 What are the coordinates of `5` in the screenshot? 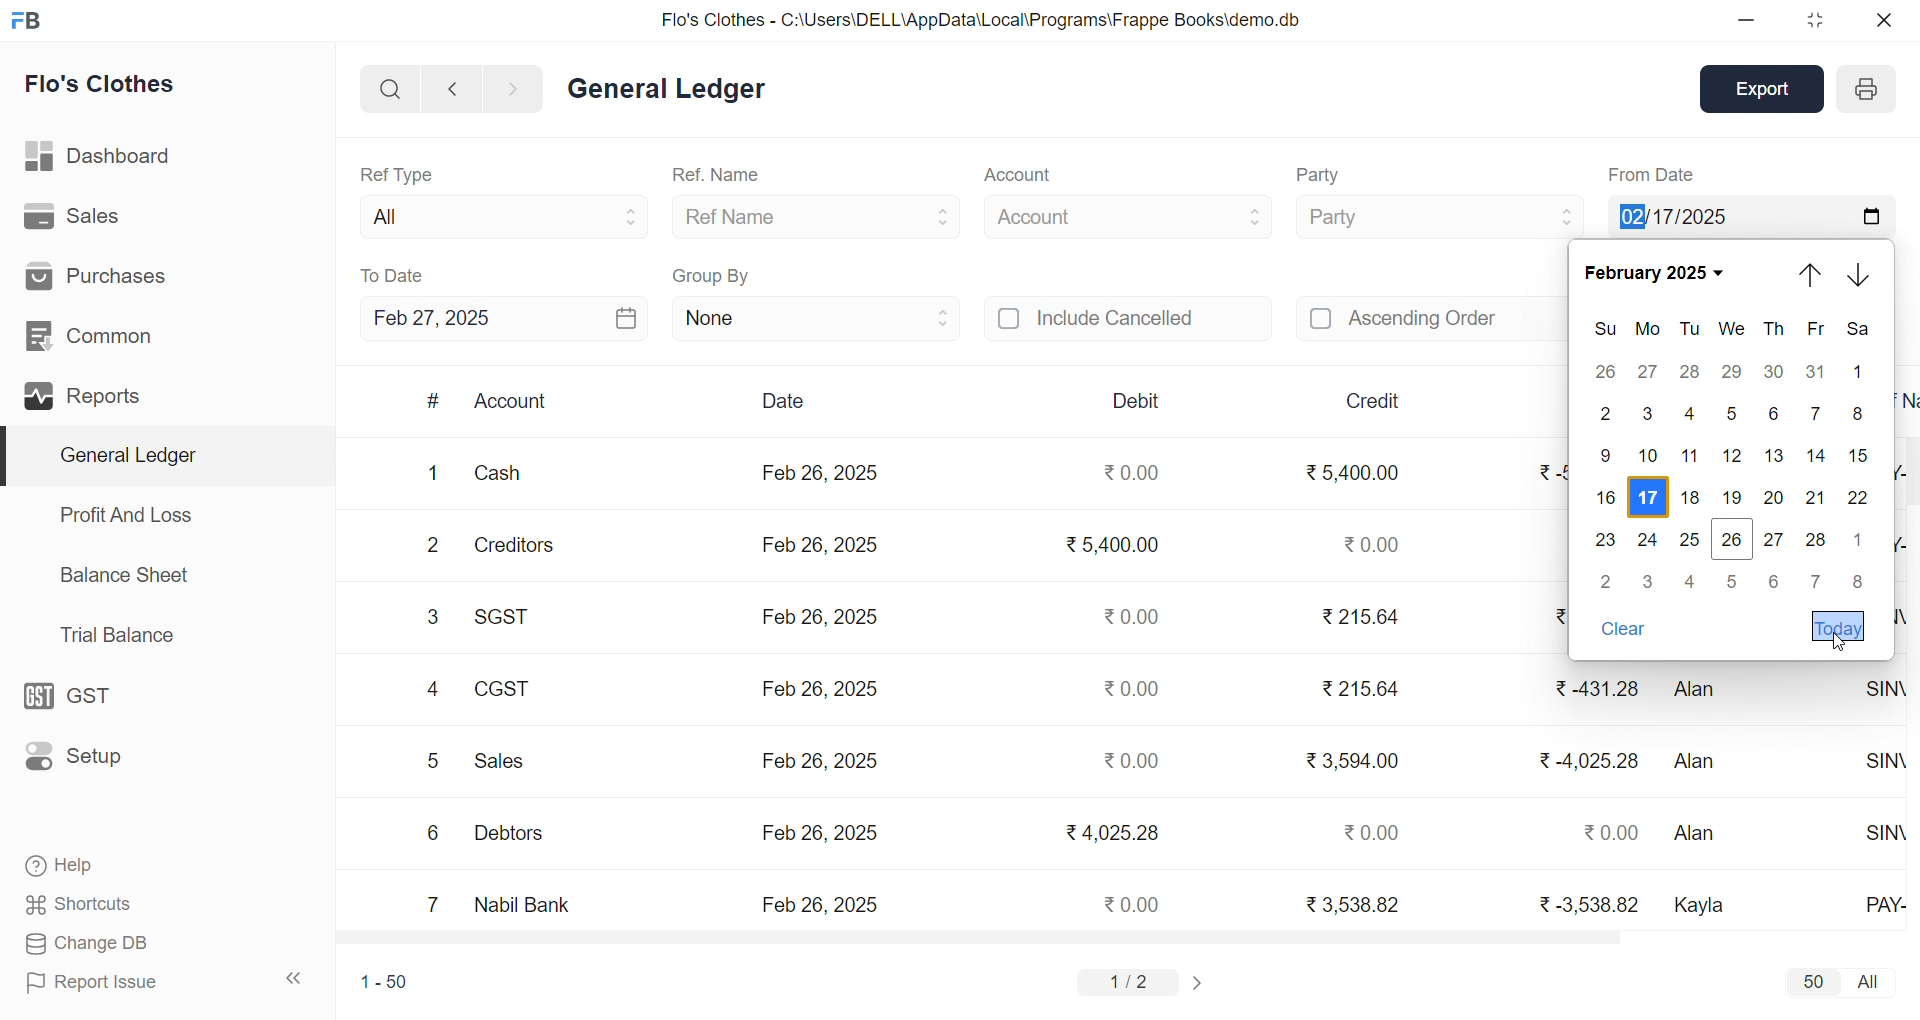 It's located at (1736, 412).